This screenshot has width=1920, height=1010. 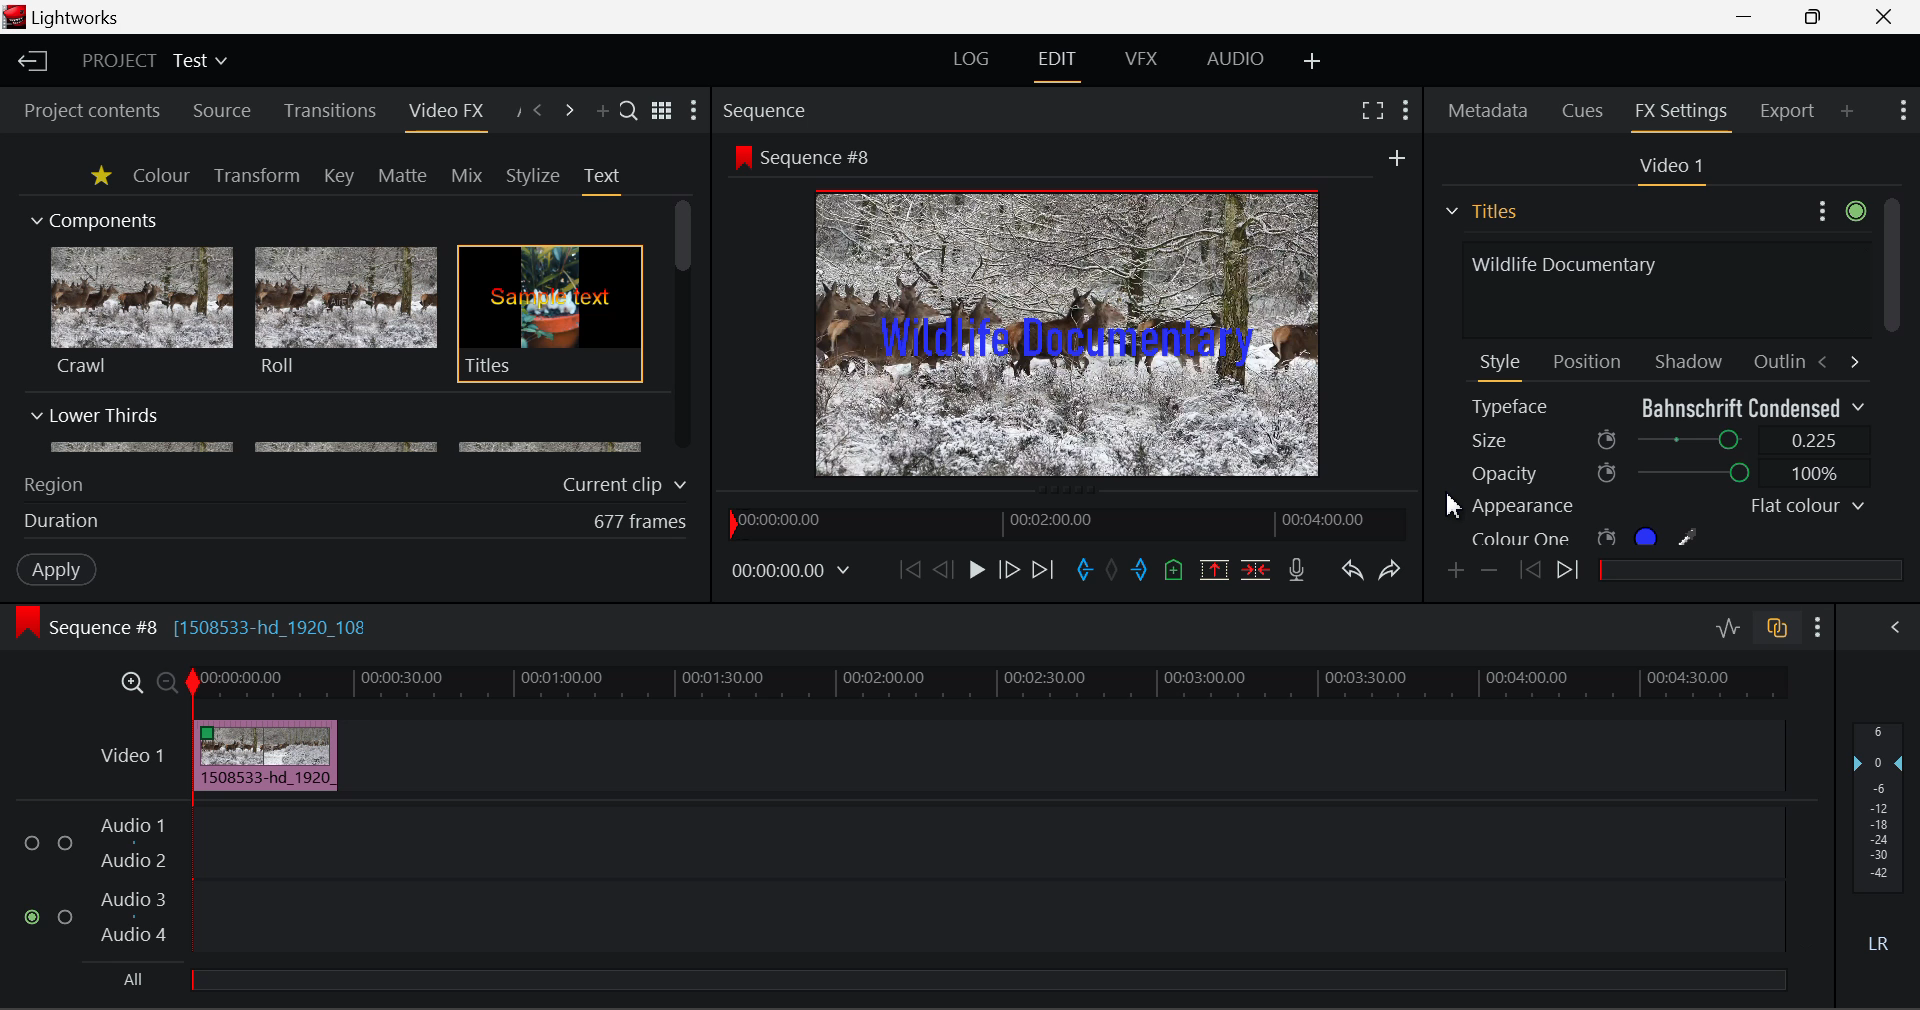 What do you see at coordinates (222, 113) in the screenshot?
I see `Source` at bounding box center [222, 113].